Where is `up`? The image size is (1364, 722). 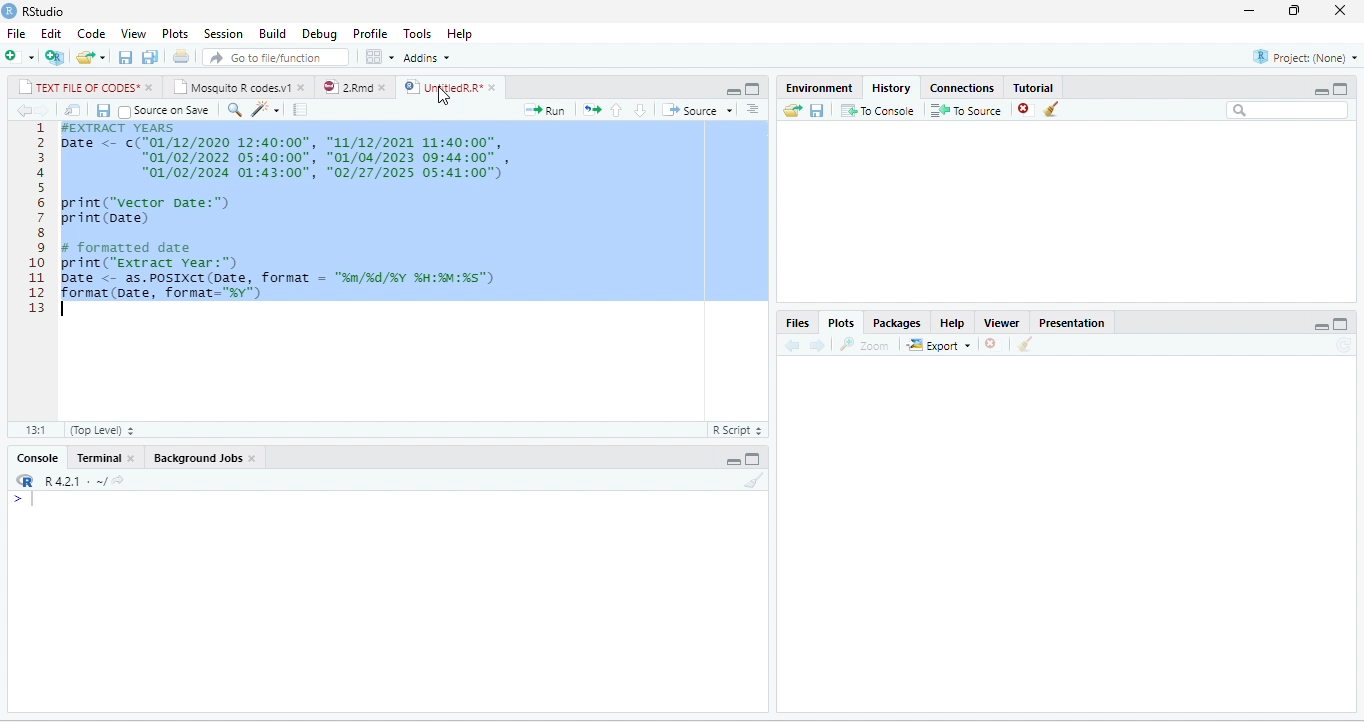 up is located at coordinates (616, 110).